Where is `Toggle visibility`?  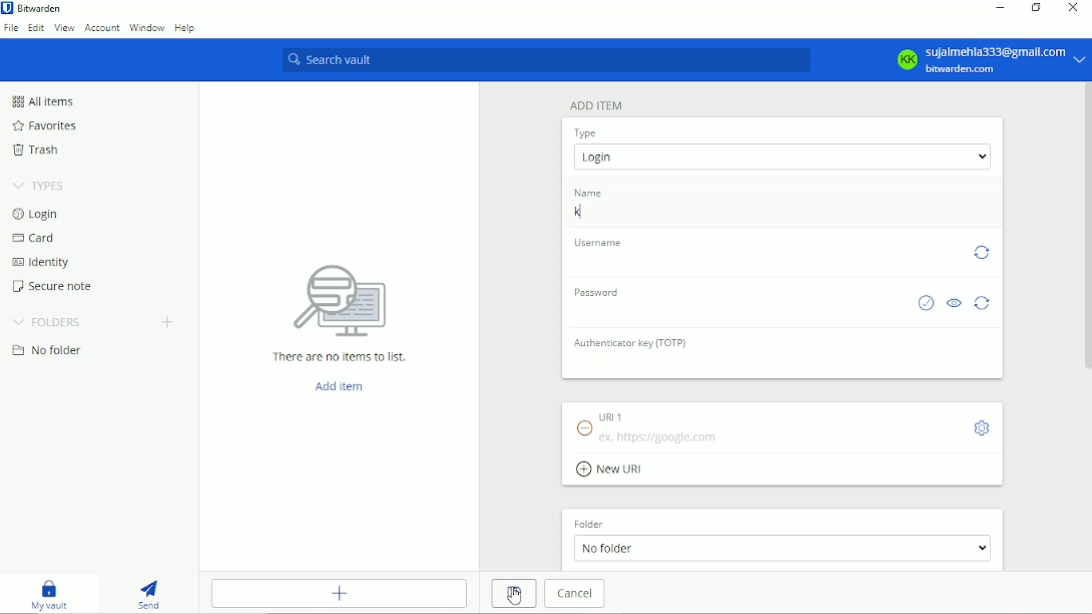
Toggle visibility is located at coordinates (954, 304).